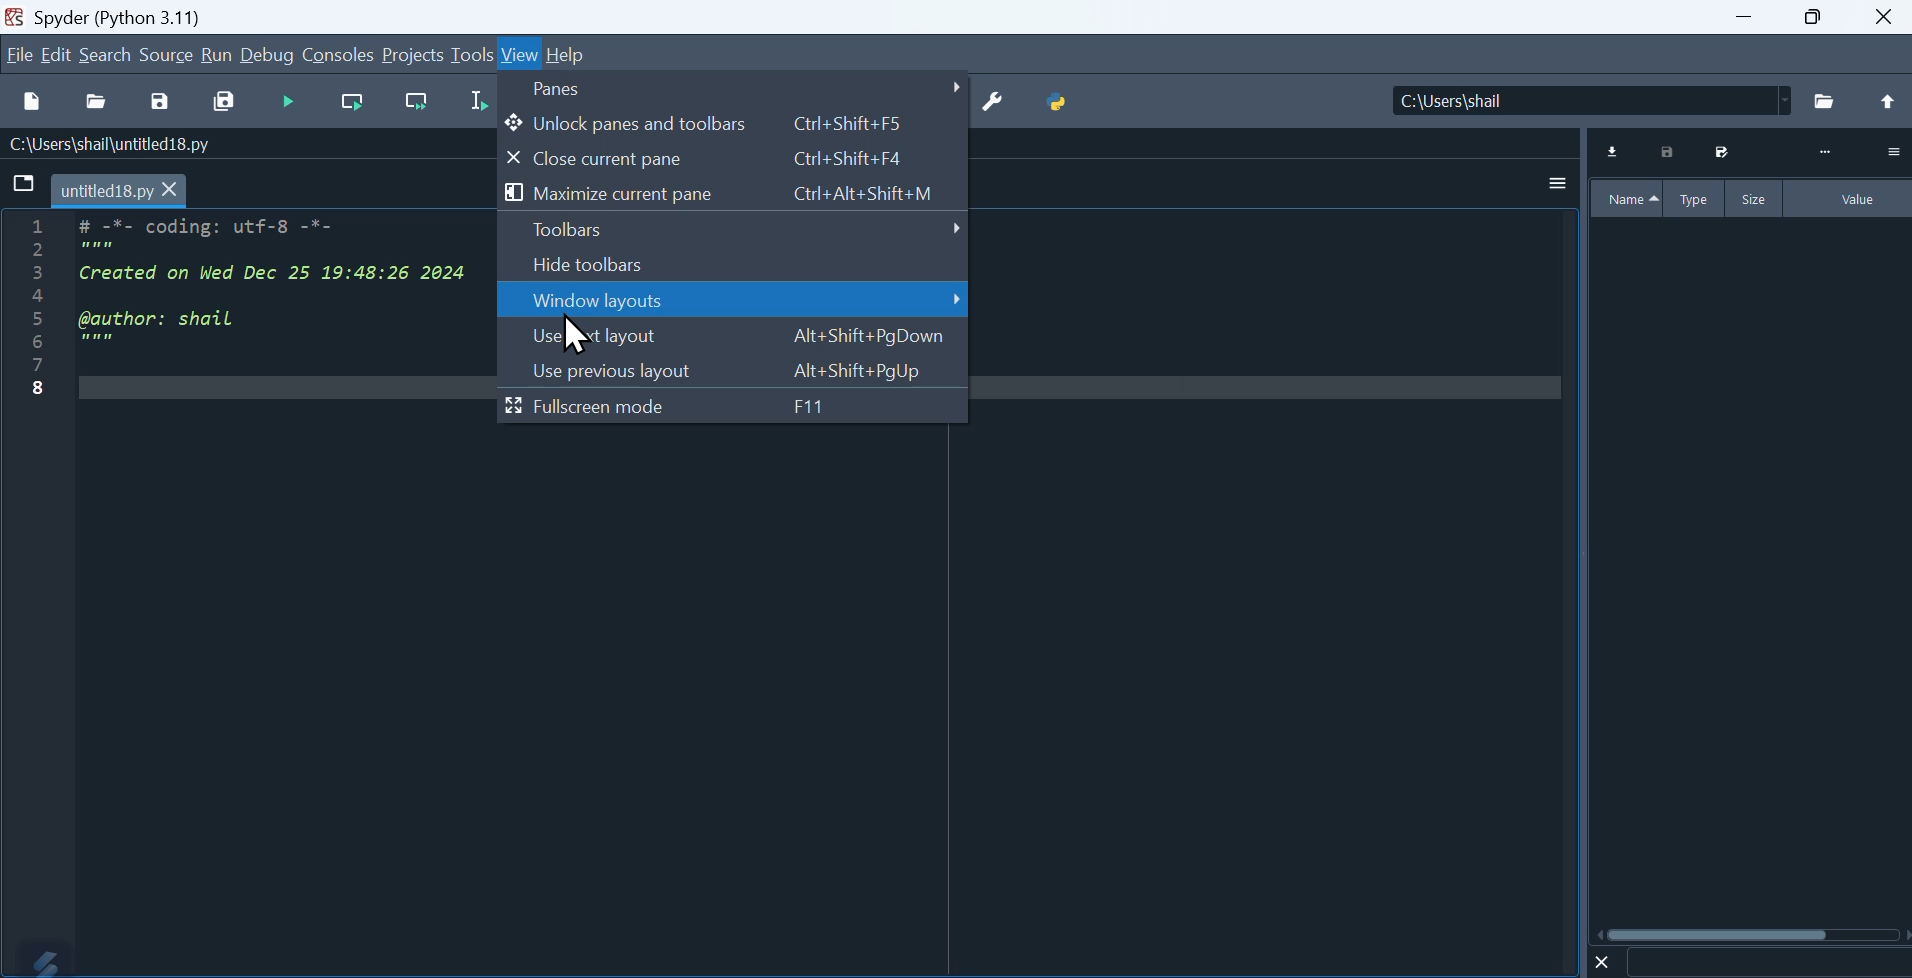  What do you see at coordinates (106, 146) in the screenshot?
I see `C:\Users\shail\untitled18.py` at bounding box center [106, 146].